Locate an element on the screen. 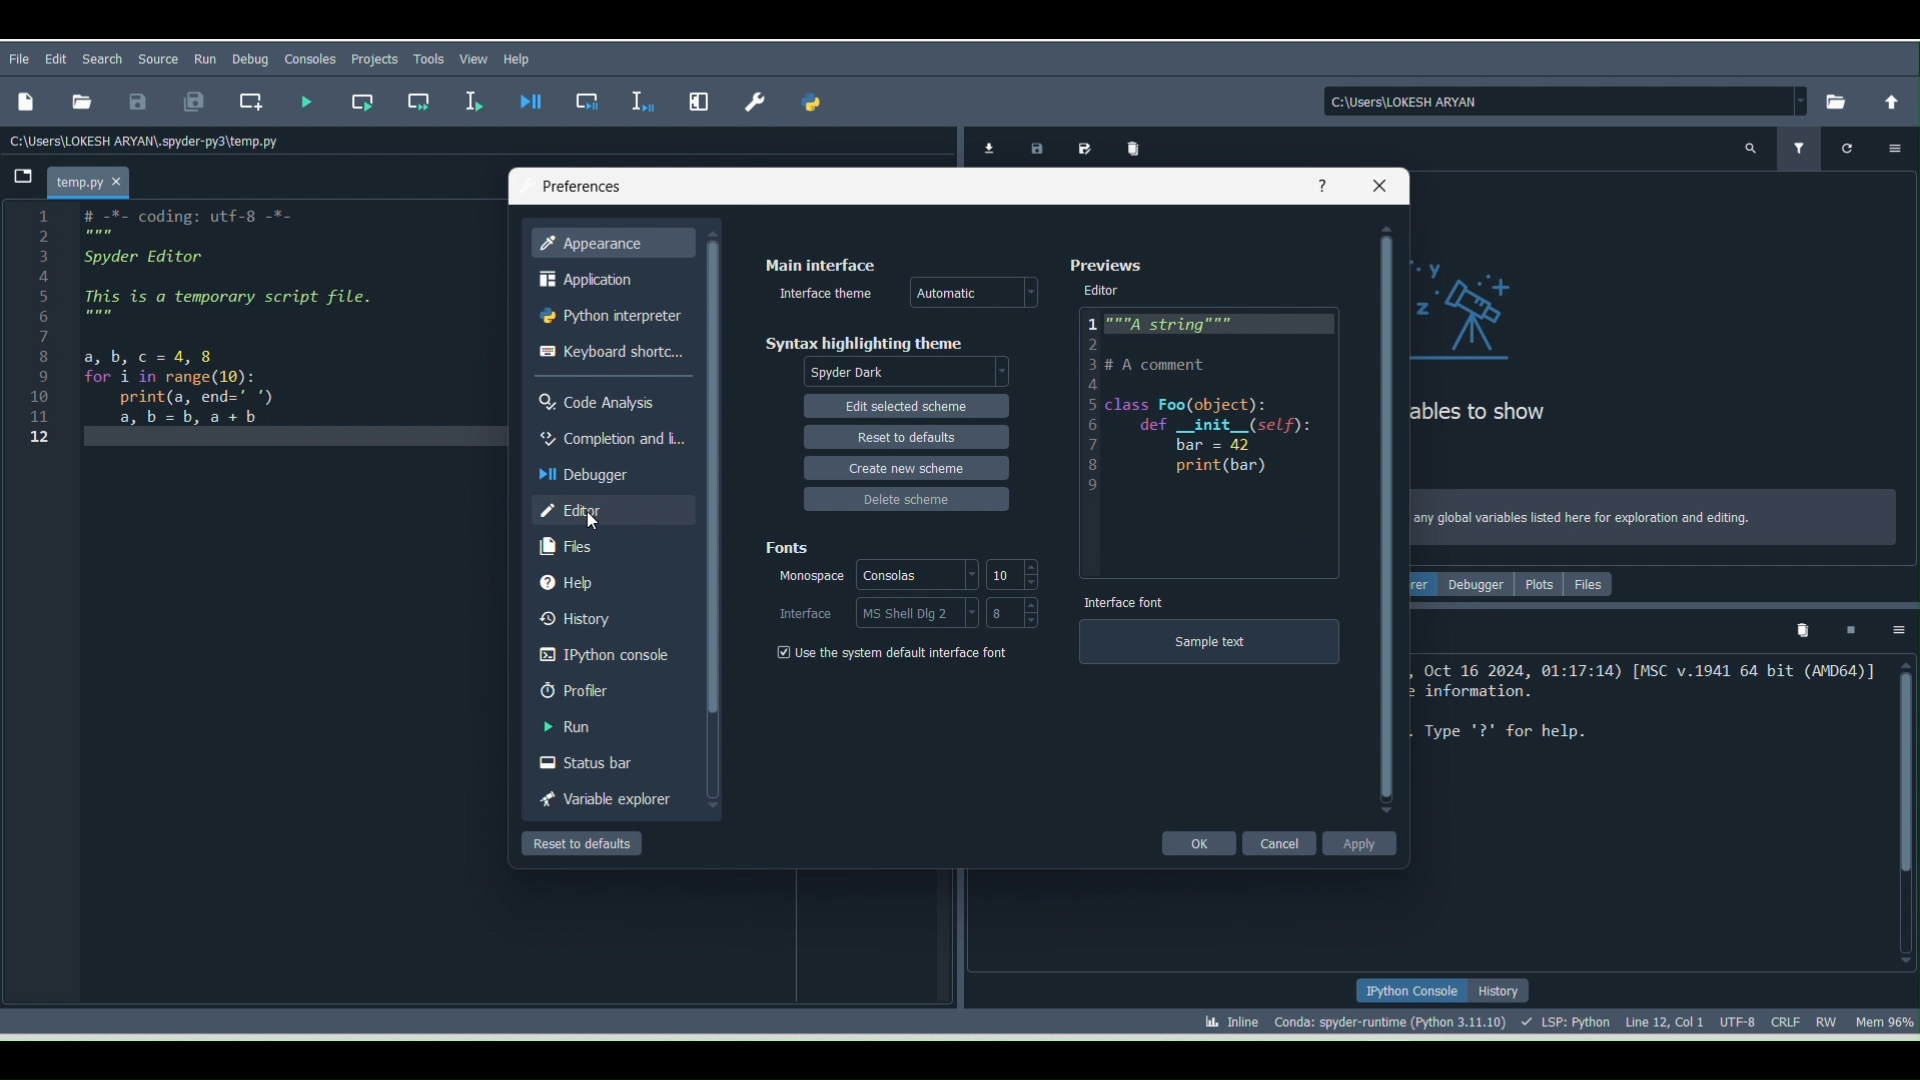  Cancel is located at coordinates (1289, 843).